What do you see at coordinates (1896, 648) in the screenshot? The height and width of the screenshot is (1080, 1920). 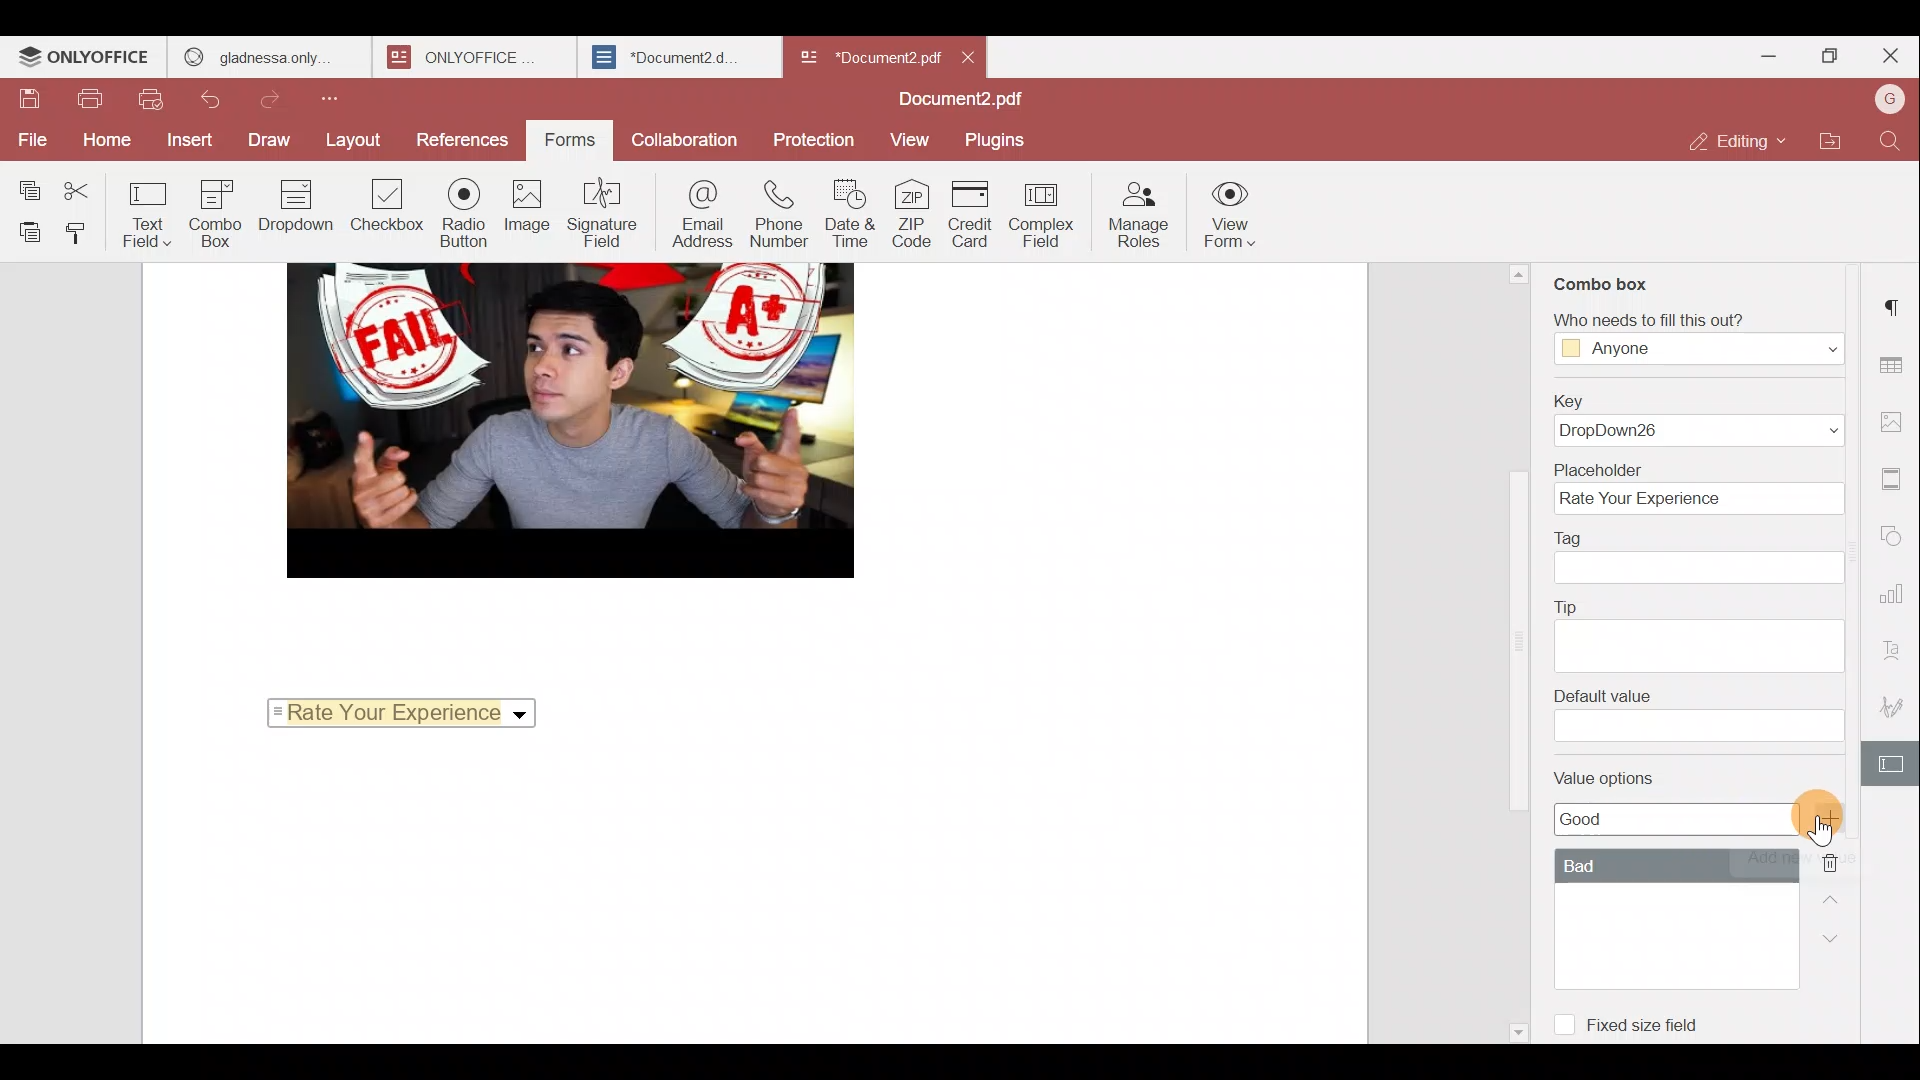 I see `Text Art settings` at bounding box center [1896, 648].